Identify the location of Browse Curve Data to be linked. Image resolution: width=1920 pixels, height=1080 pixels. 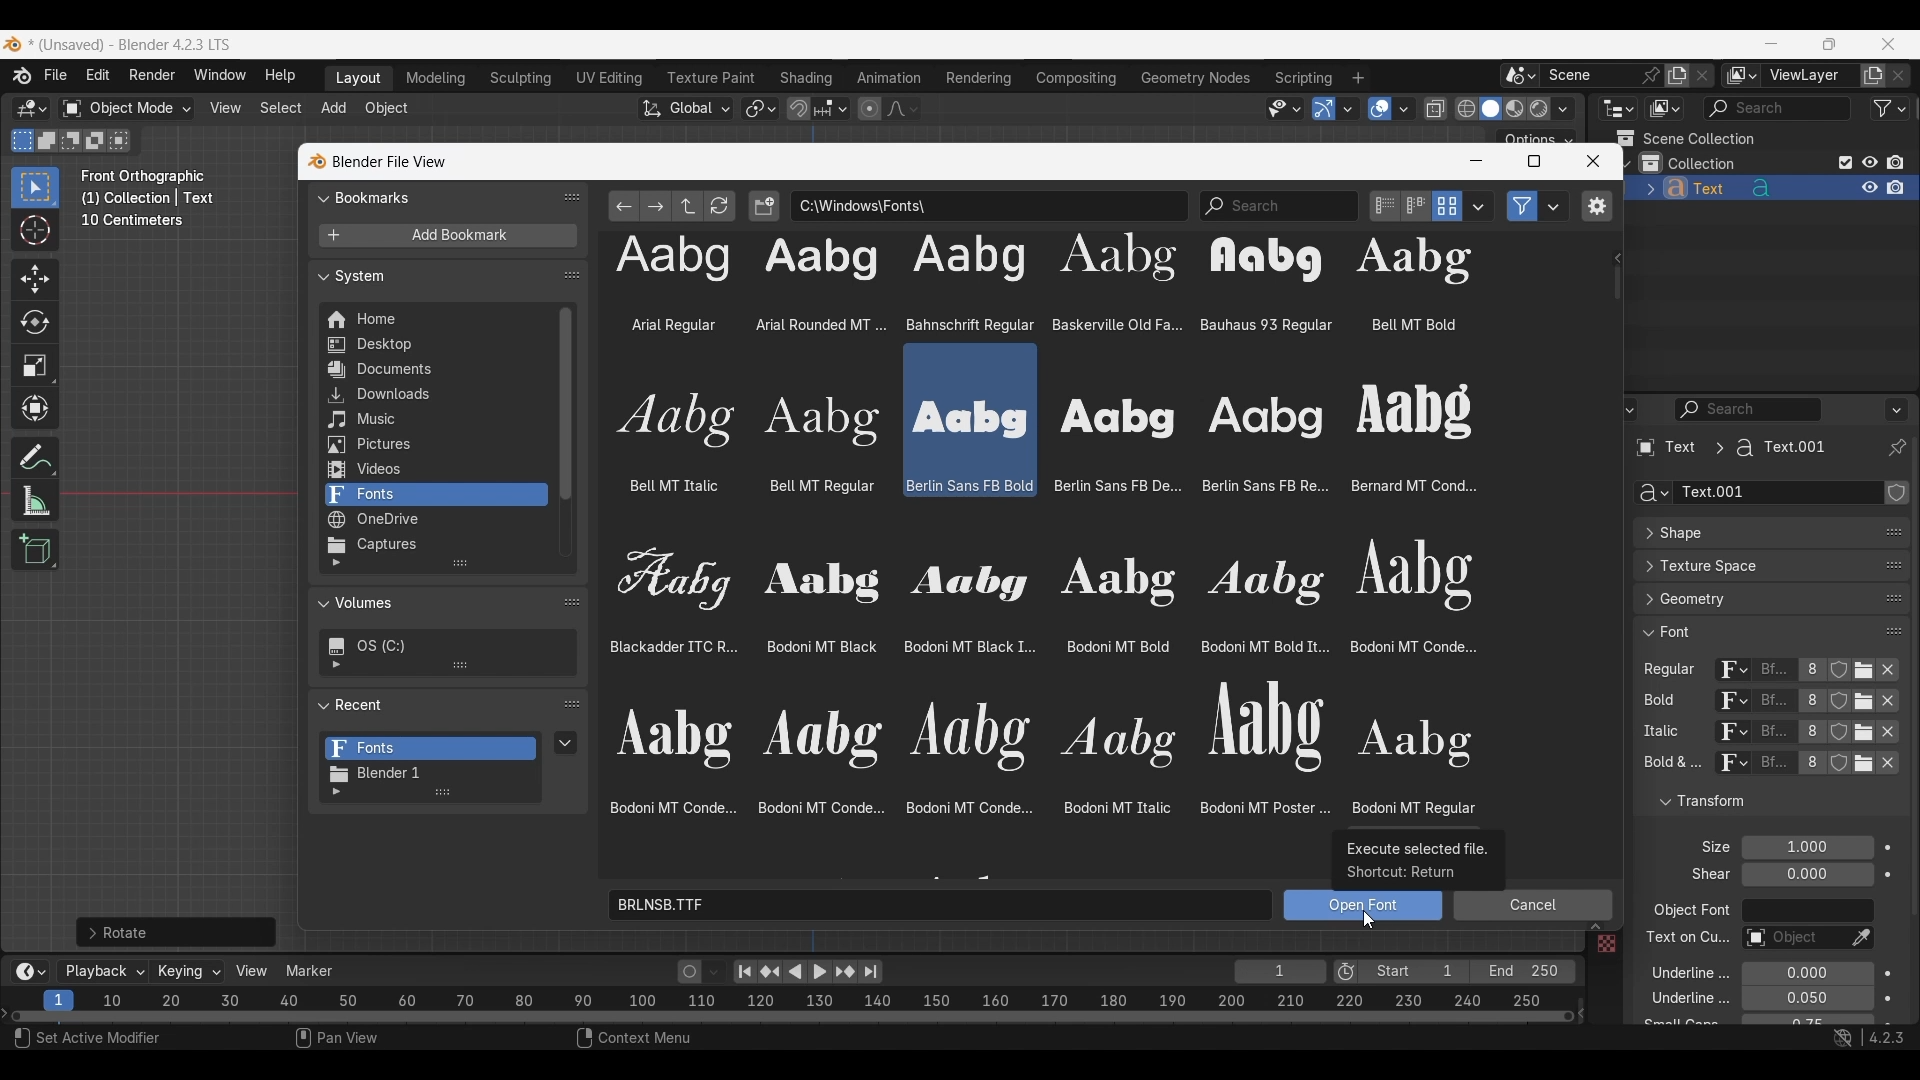
(1653, 493).